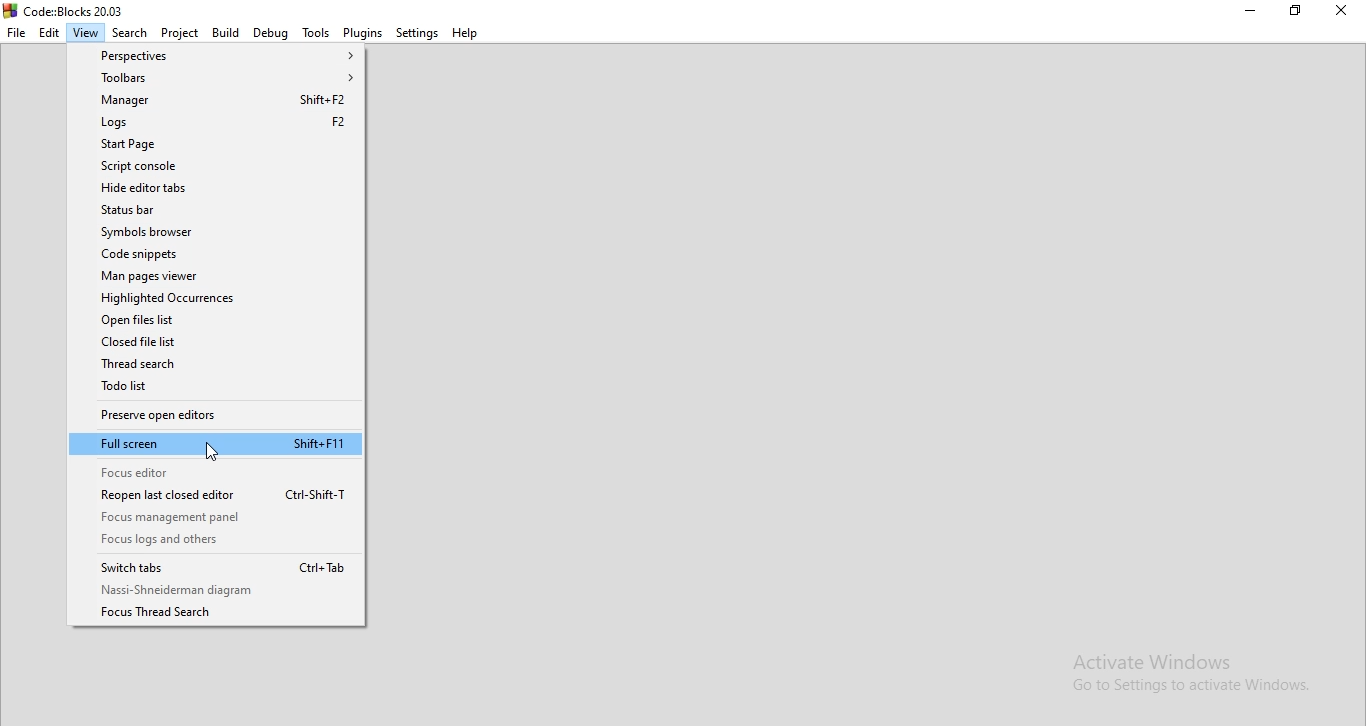  What do you see at coordinates (271, 32) in the screenshot?
I see `Debug ` at bounding box center [271, 32].